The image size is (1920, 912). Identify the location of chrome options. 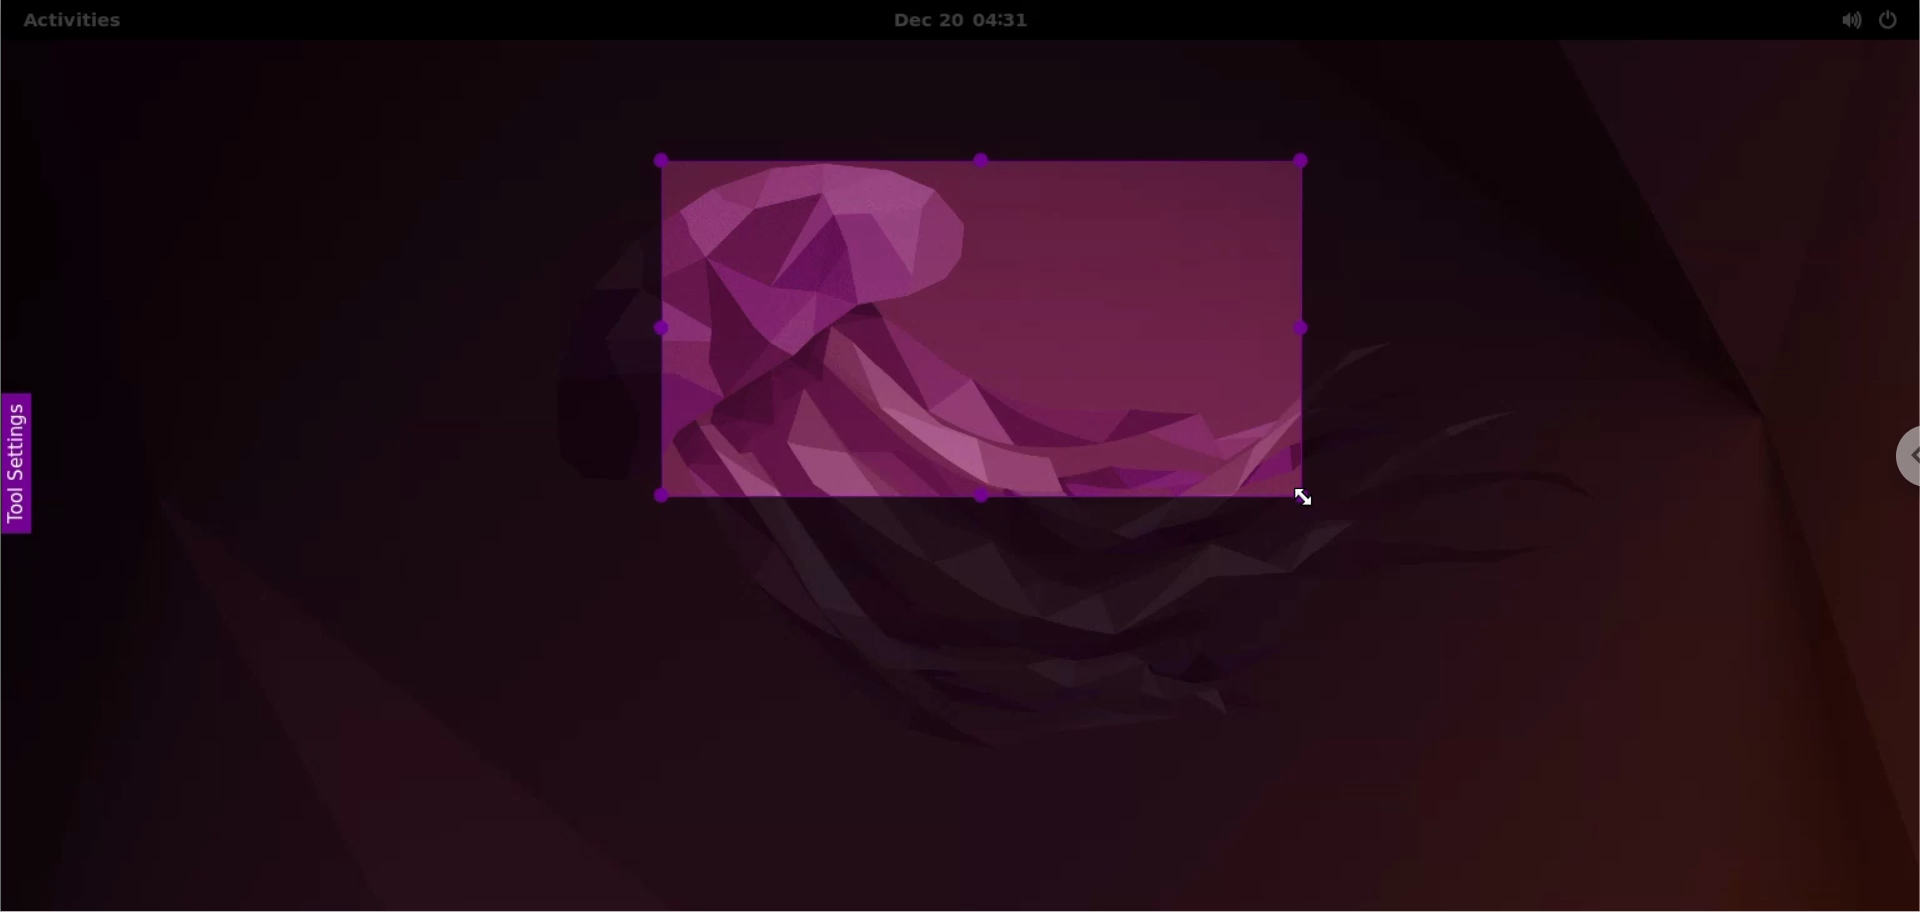
(1904, 457).